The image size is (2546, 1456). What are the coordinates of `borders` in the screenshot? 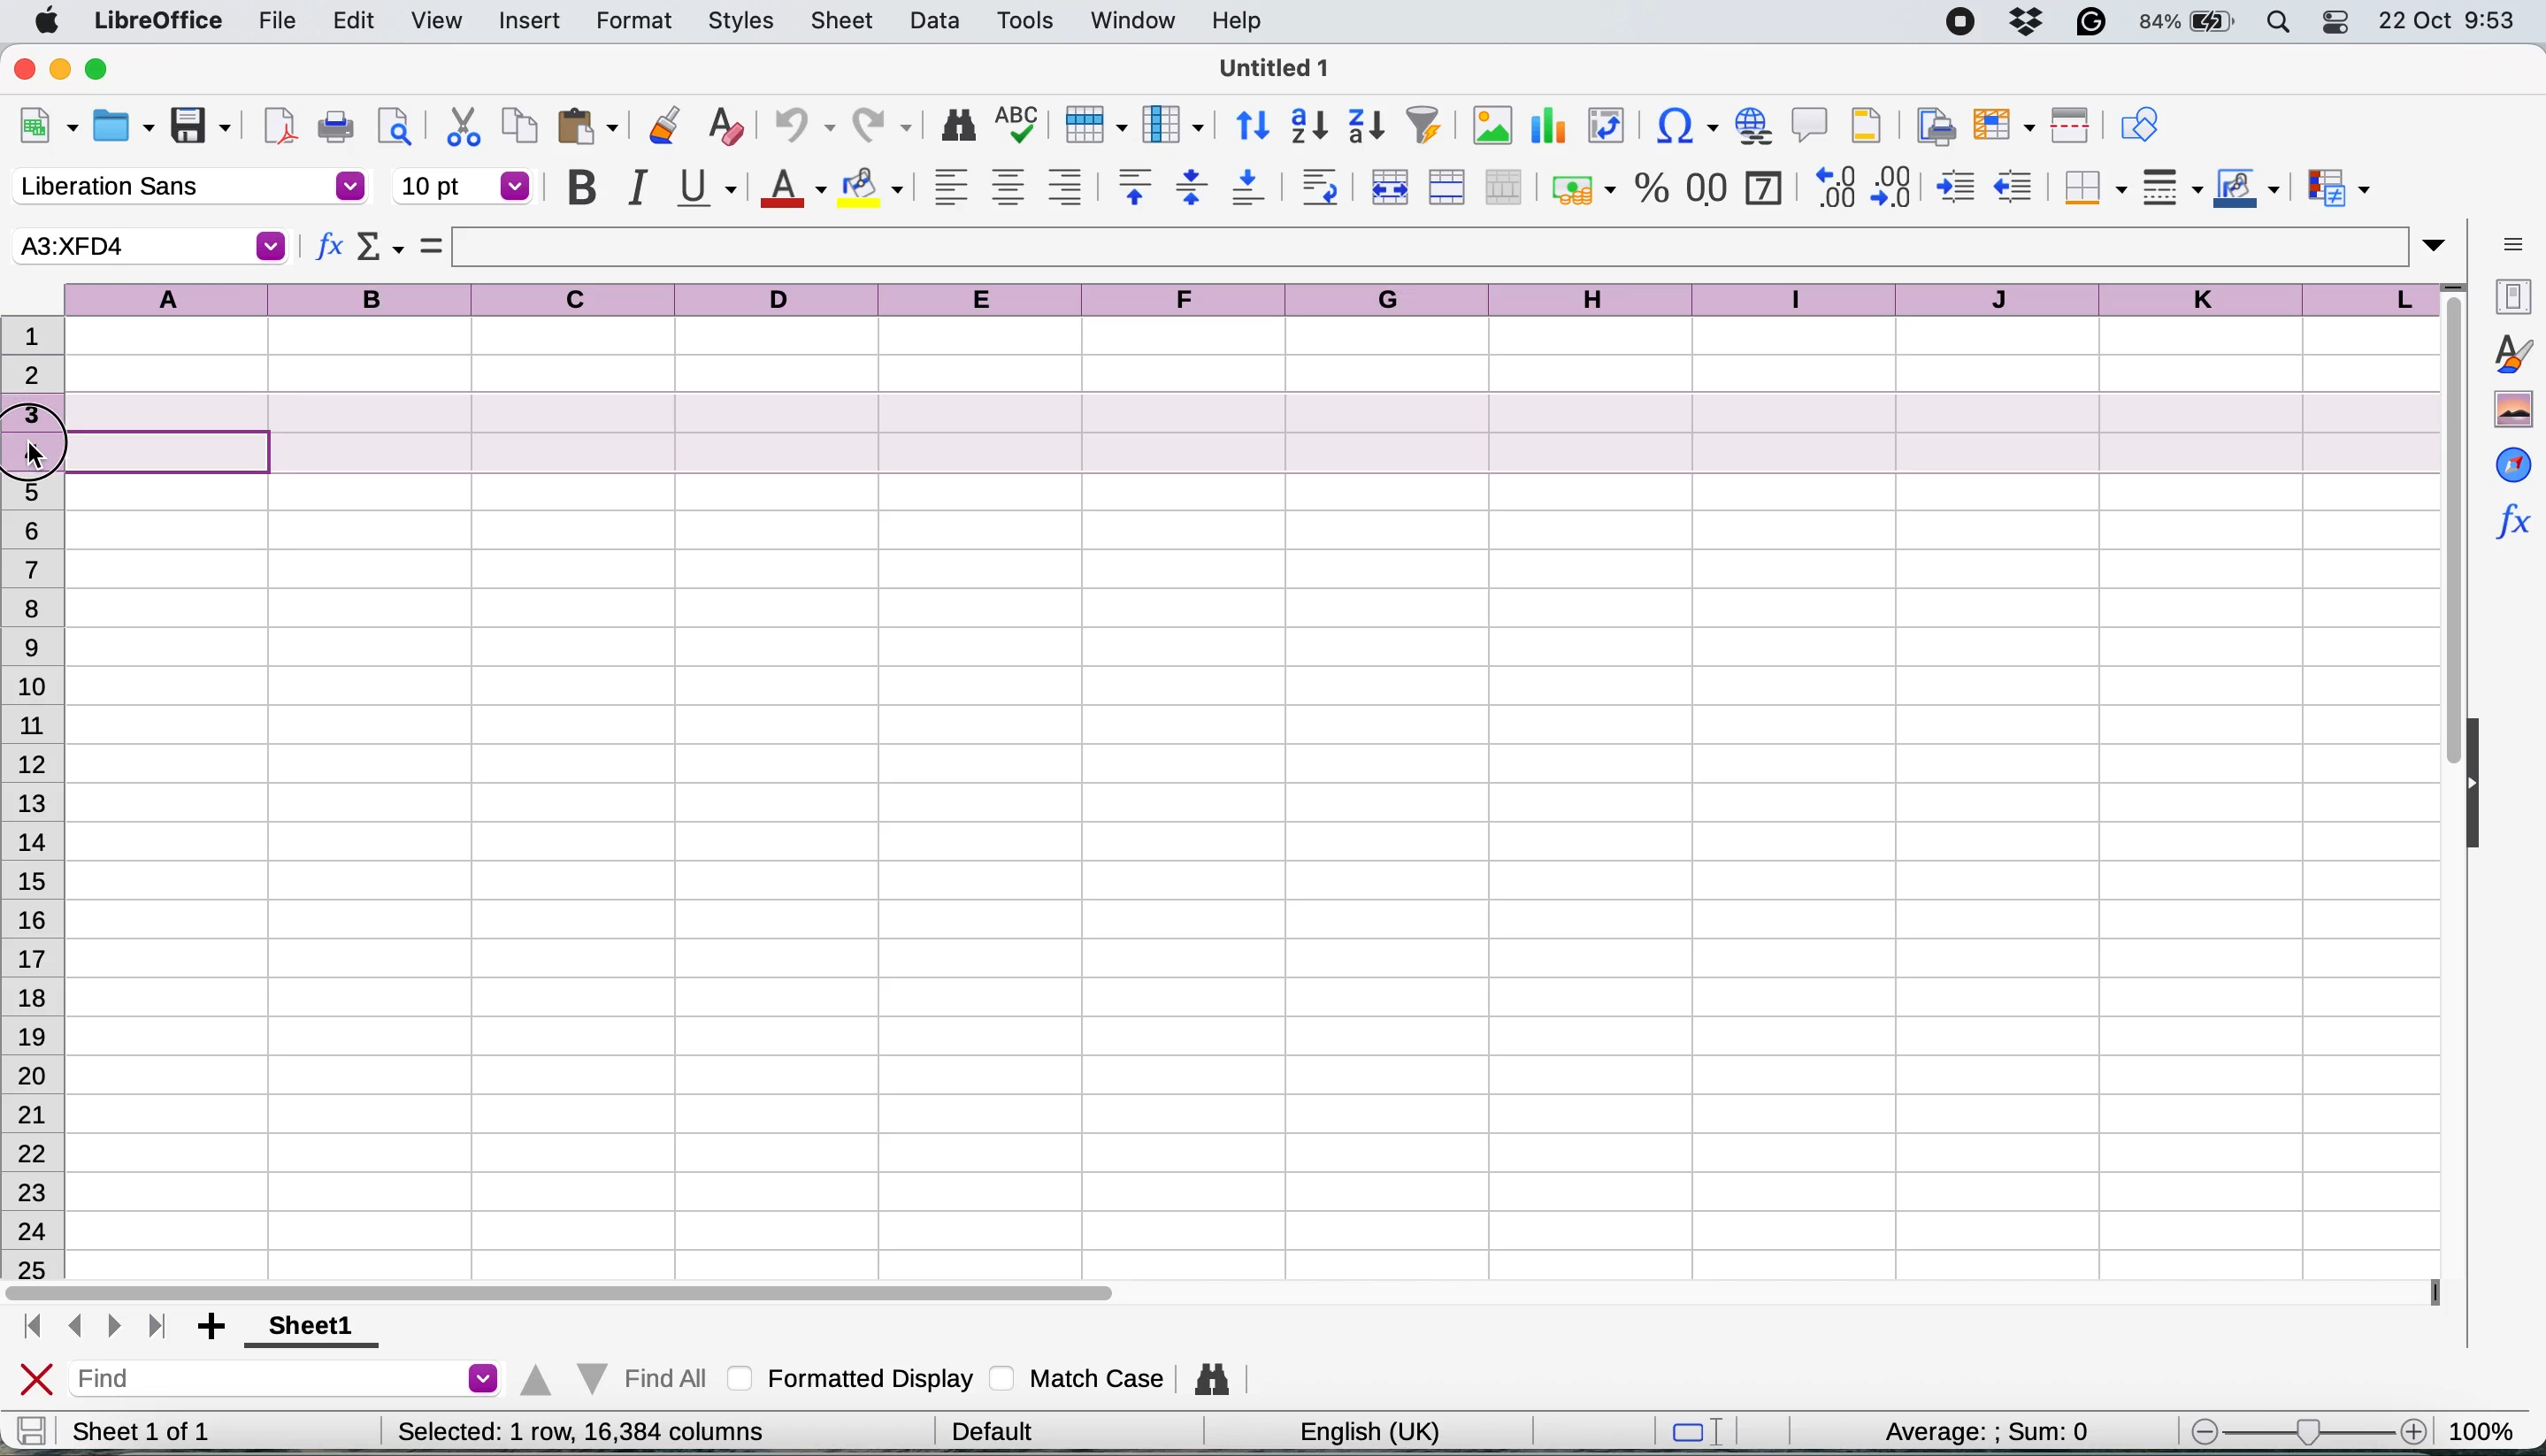 It's located at (2091, 188).